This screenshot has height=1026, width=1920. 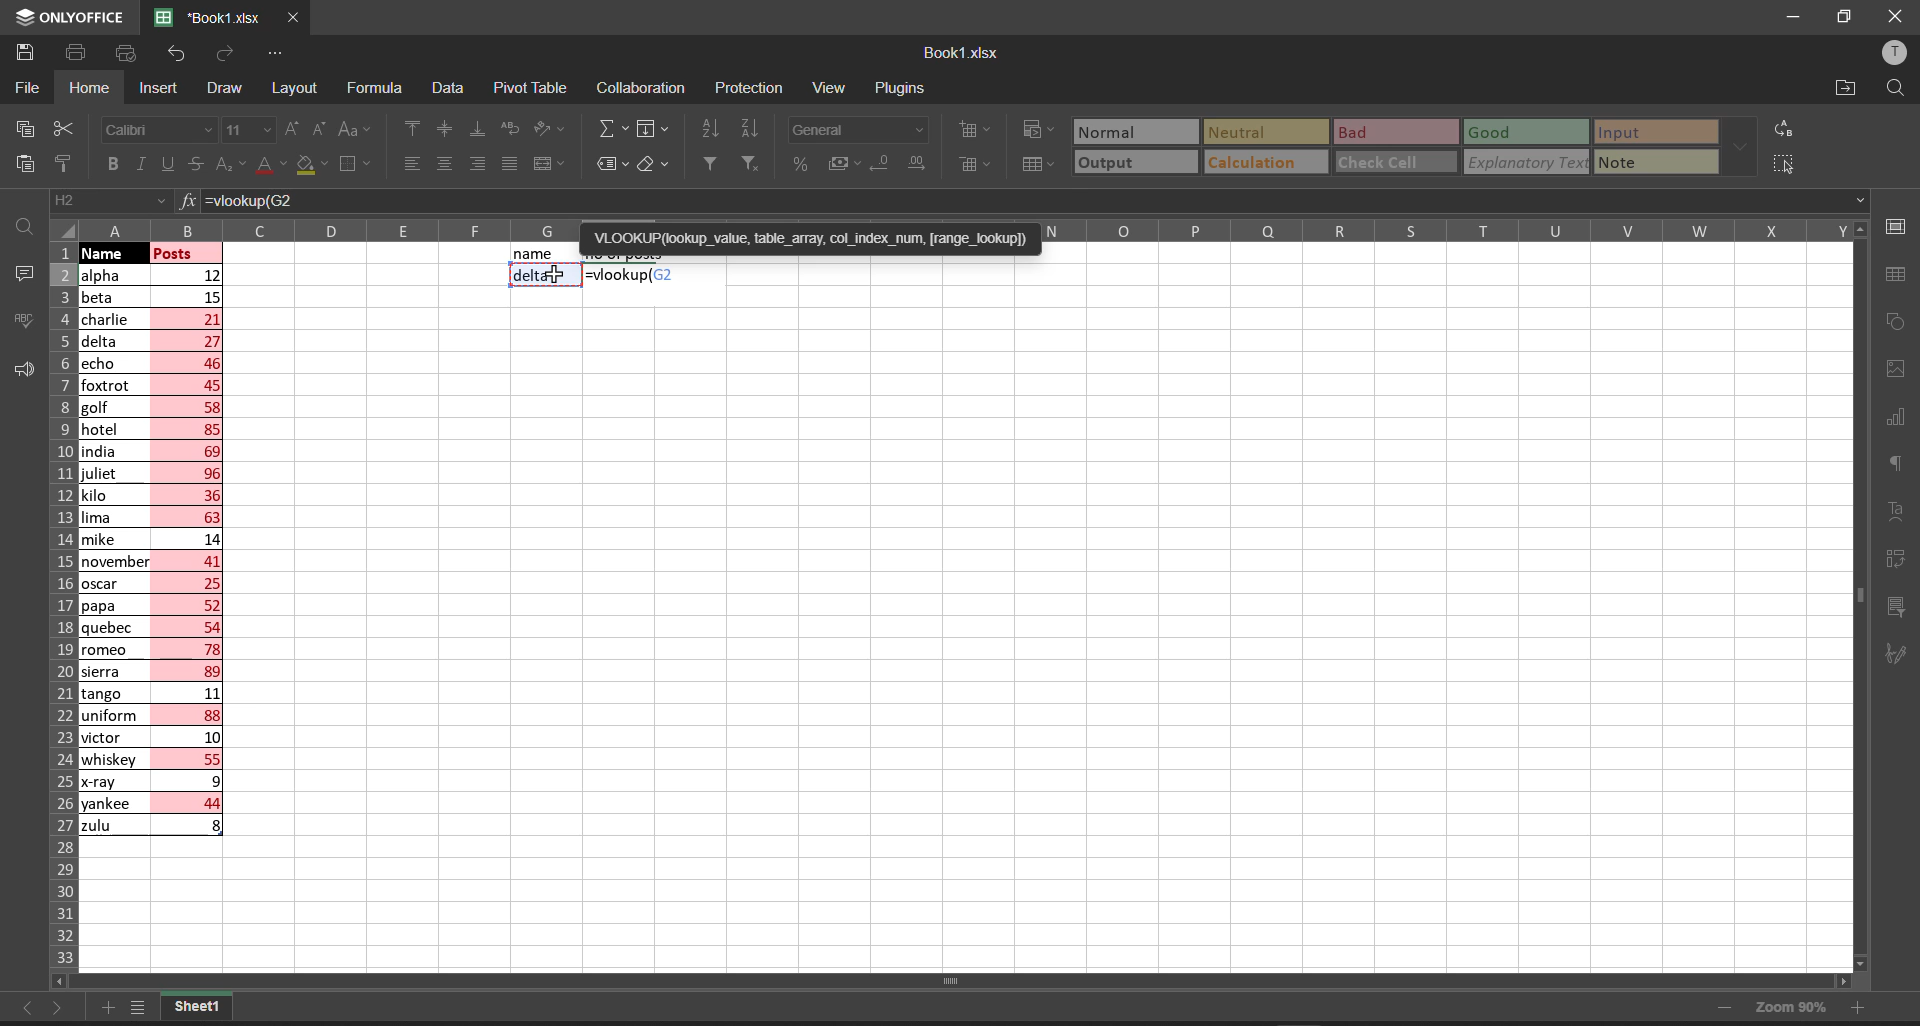 I want to click on format as table, so click(x=1037, y=164).